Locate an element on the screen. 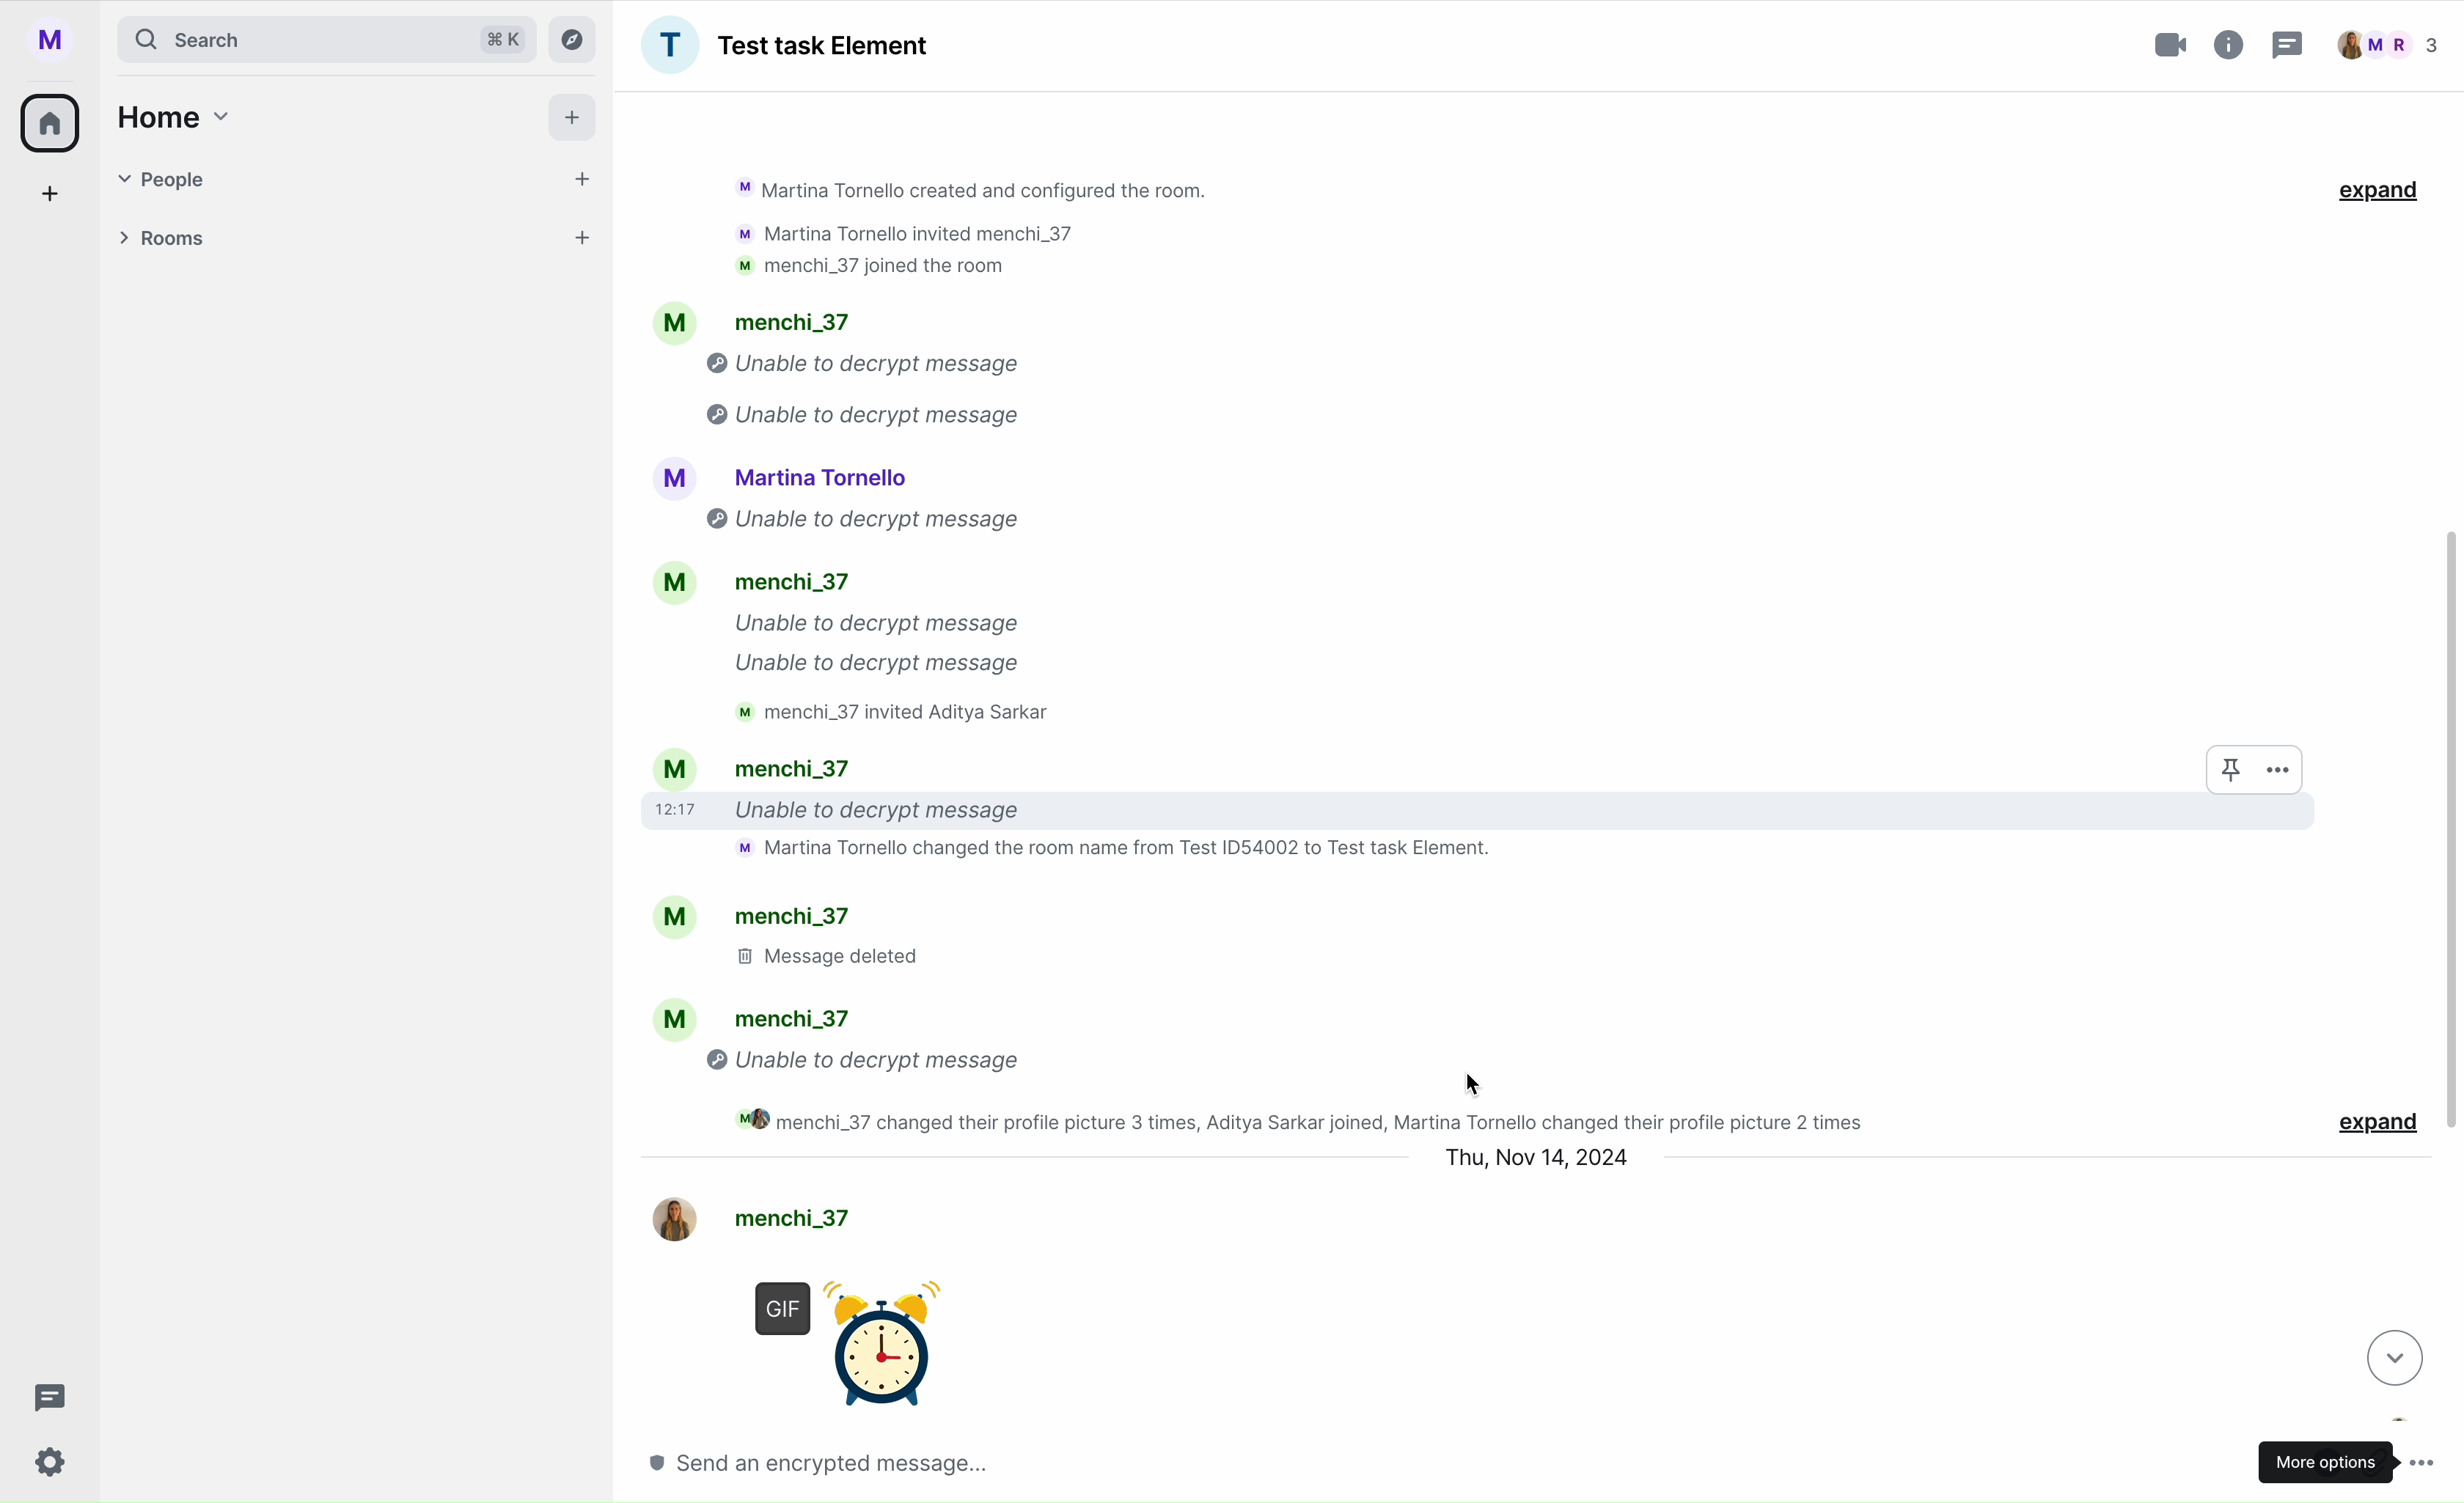 This screenshot has width=2464, height=1503. people is located at coordinates (2385, 45).